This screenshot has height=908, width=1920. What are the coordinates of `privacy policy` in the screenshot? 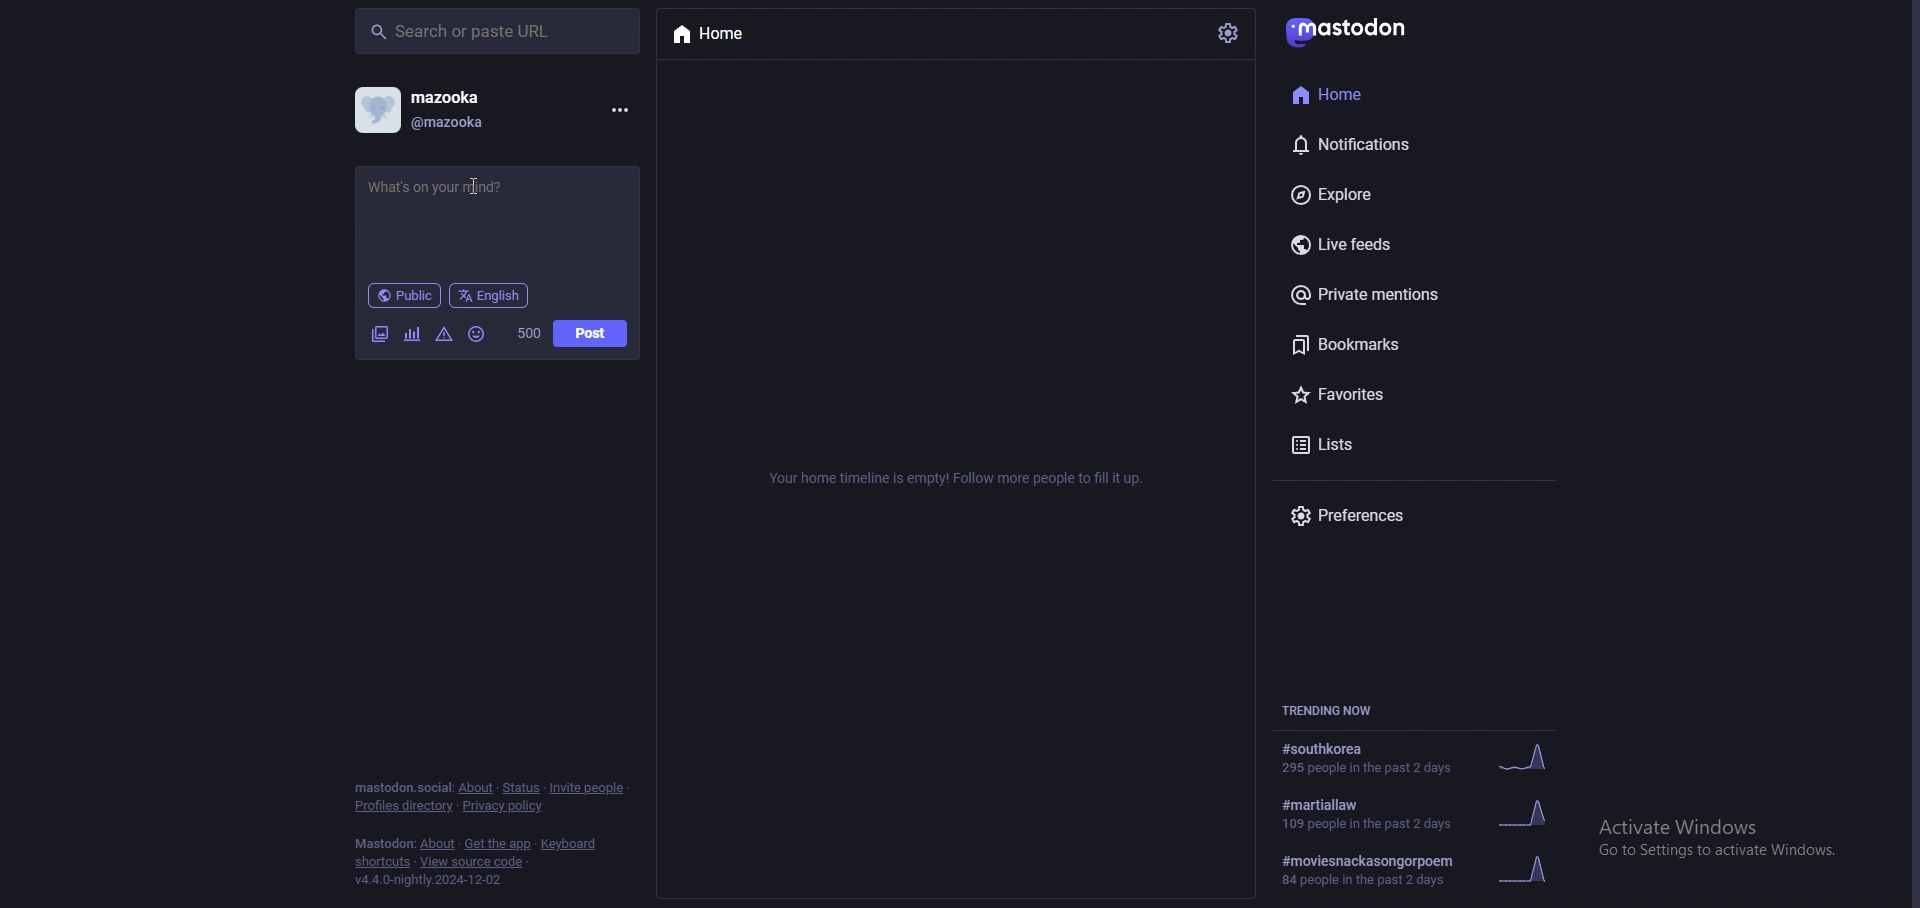 It's located at (507, 806).